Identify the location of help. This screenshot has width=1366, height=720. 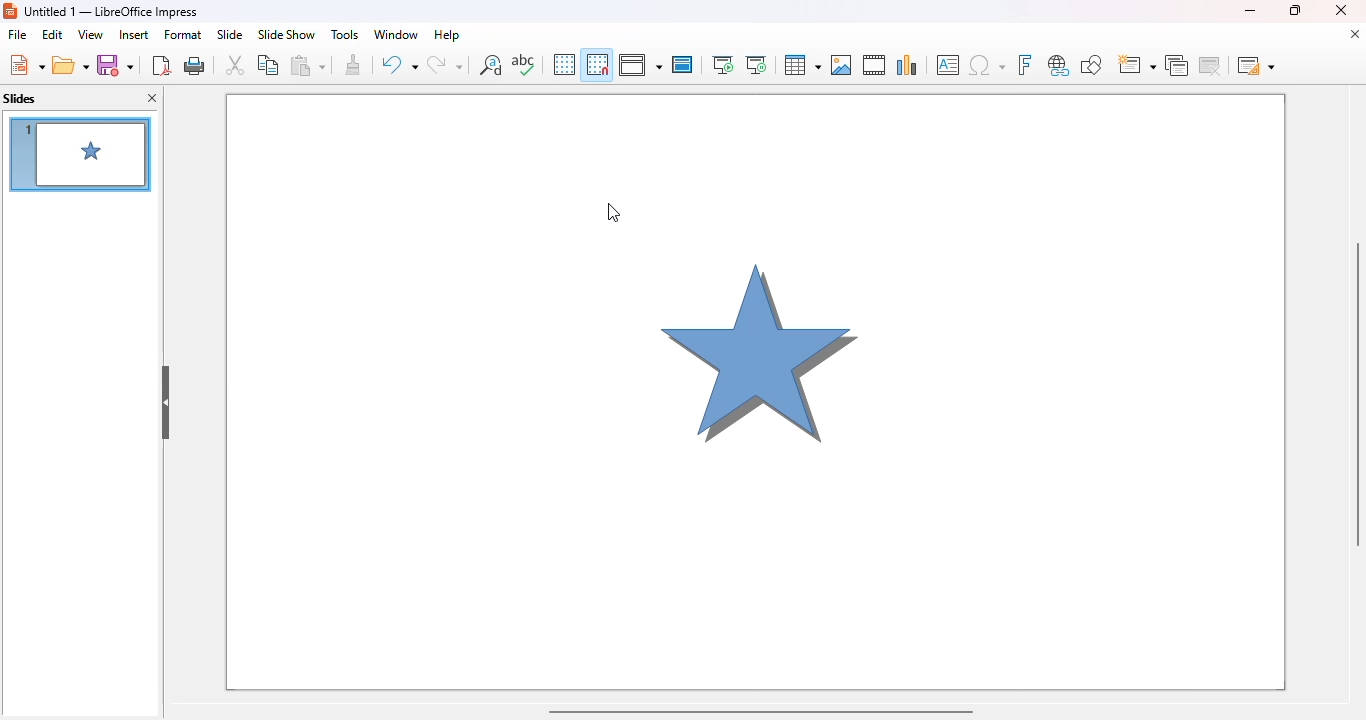
(448, 35).